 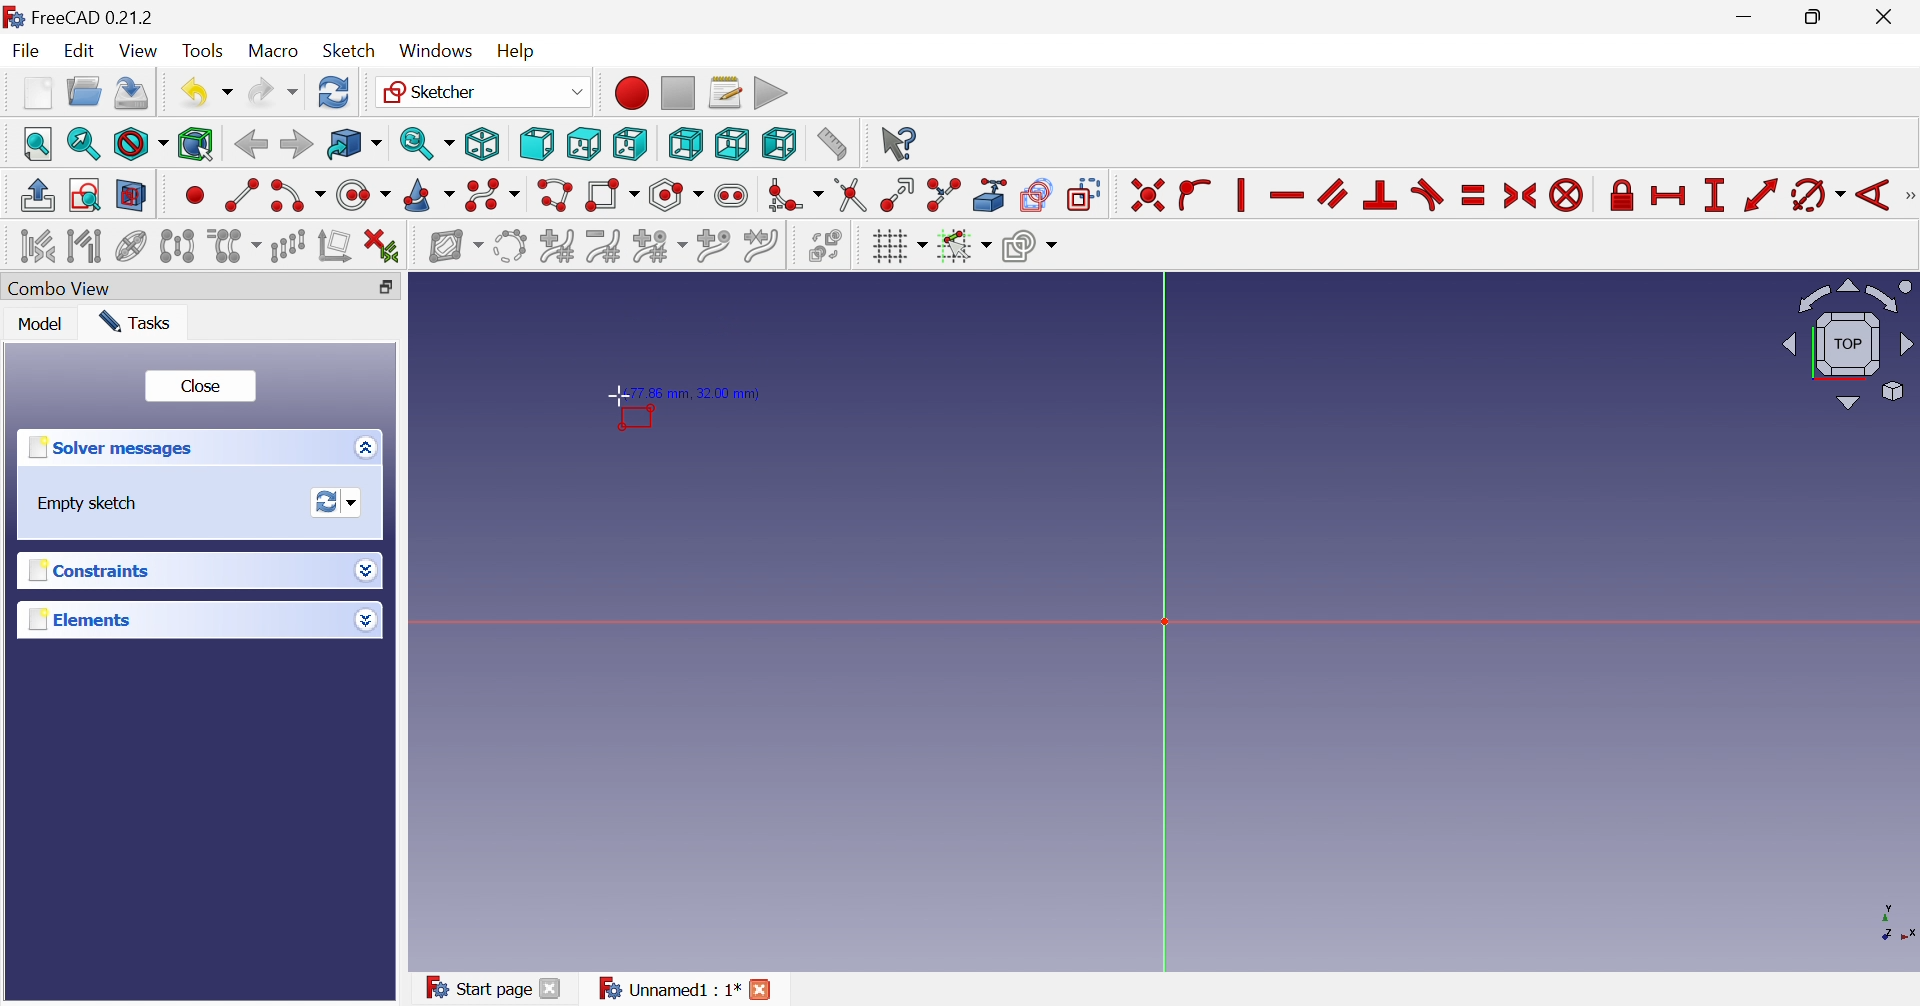 I want to click on Create point, so click(x=195, y=194).